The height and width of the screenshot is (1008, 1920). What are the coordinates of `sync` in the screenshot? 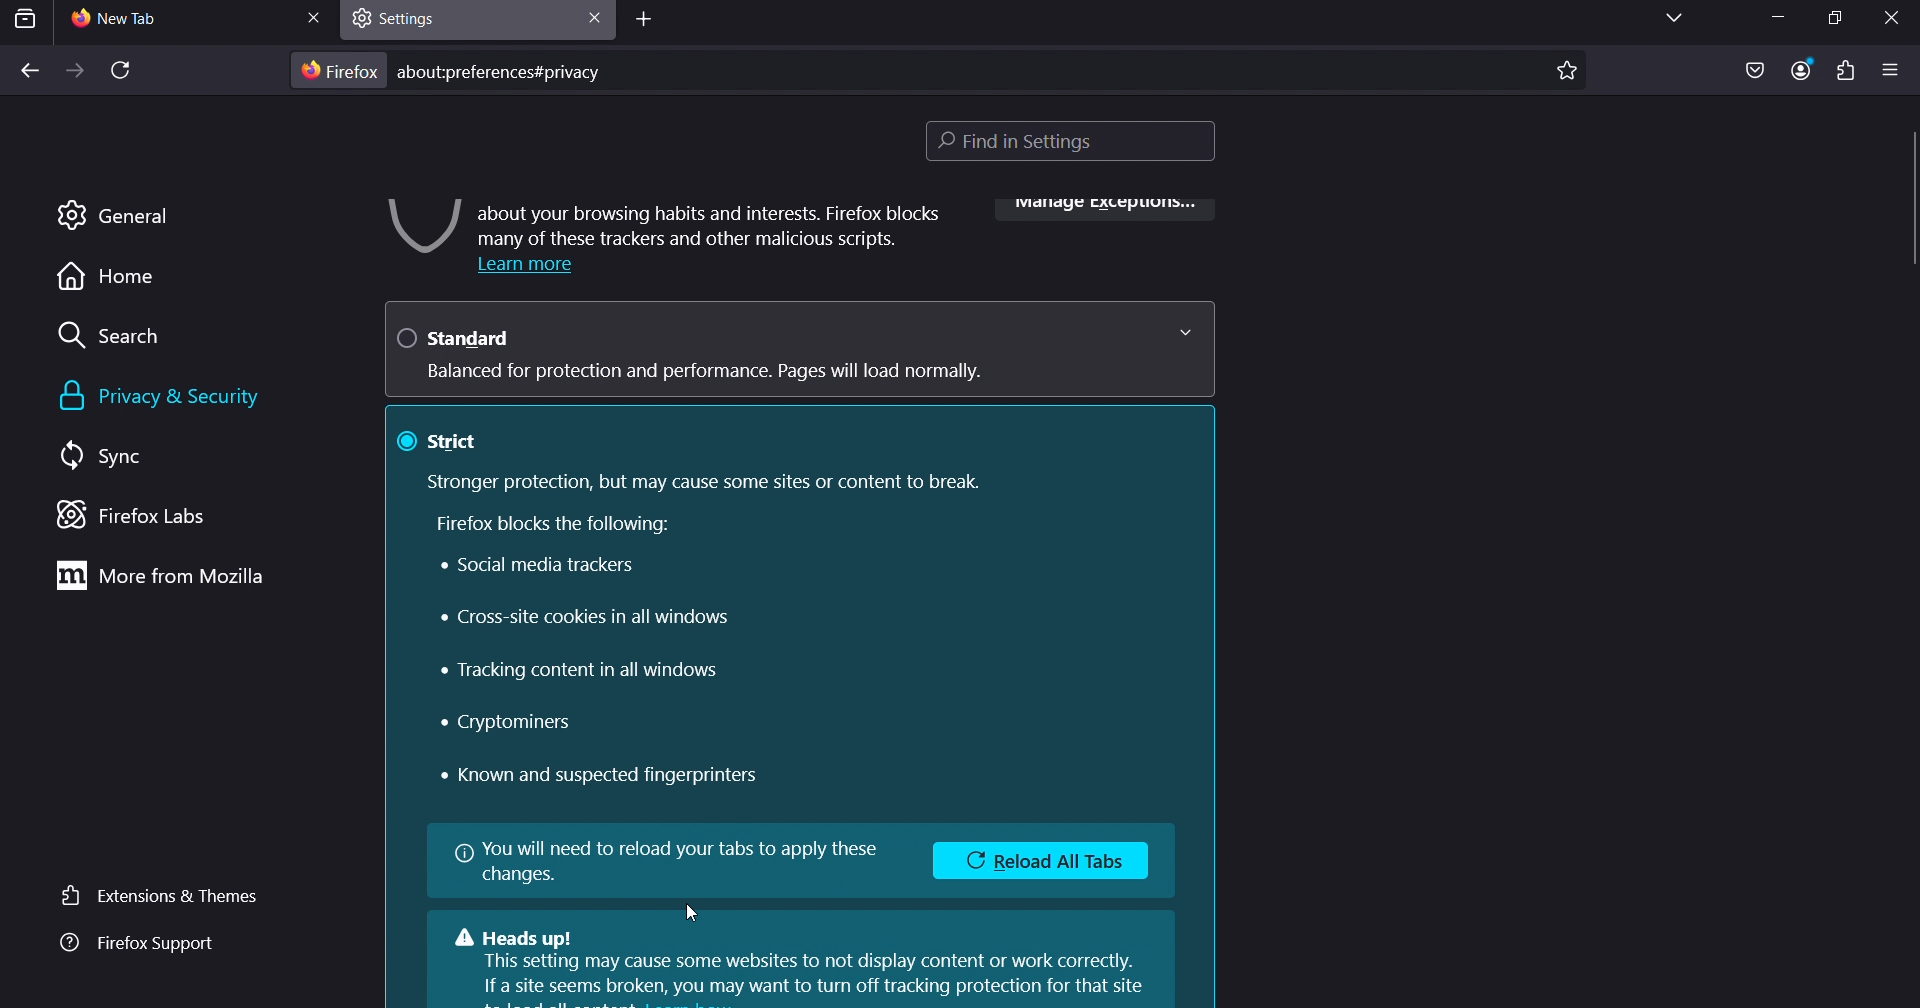 It's located at (106, 457).